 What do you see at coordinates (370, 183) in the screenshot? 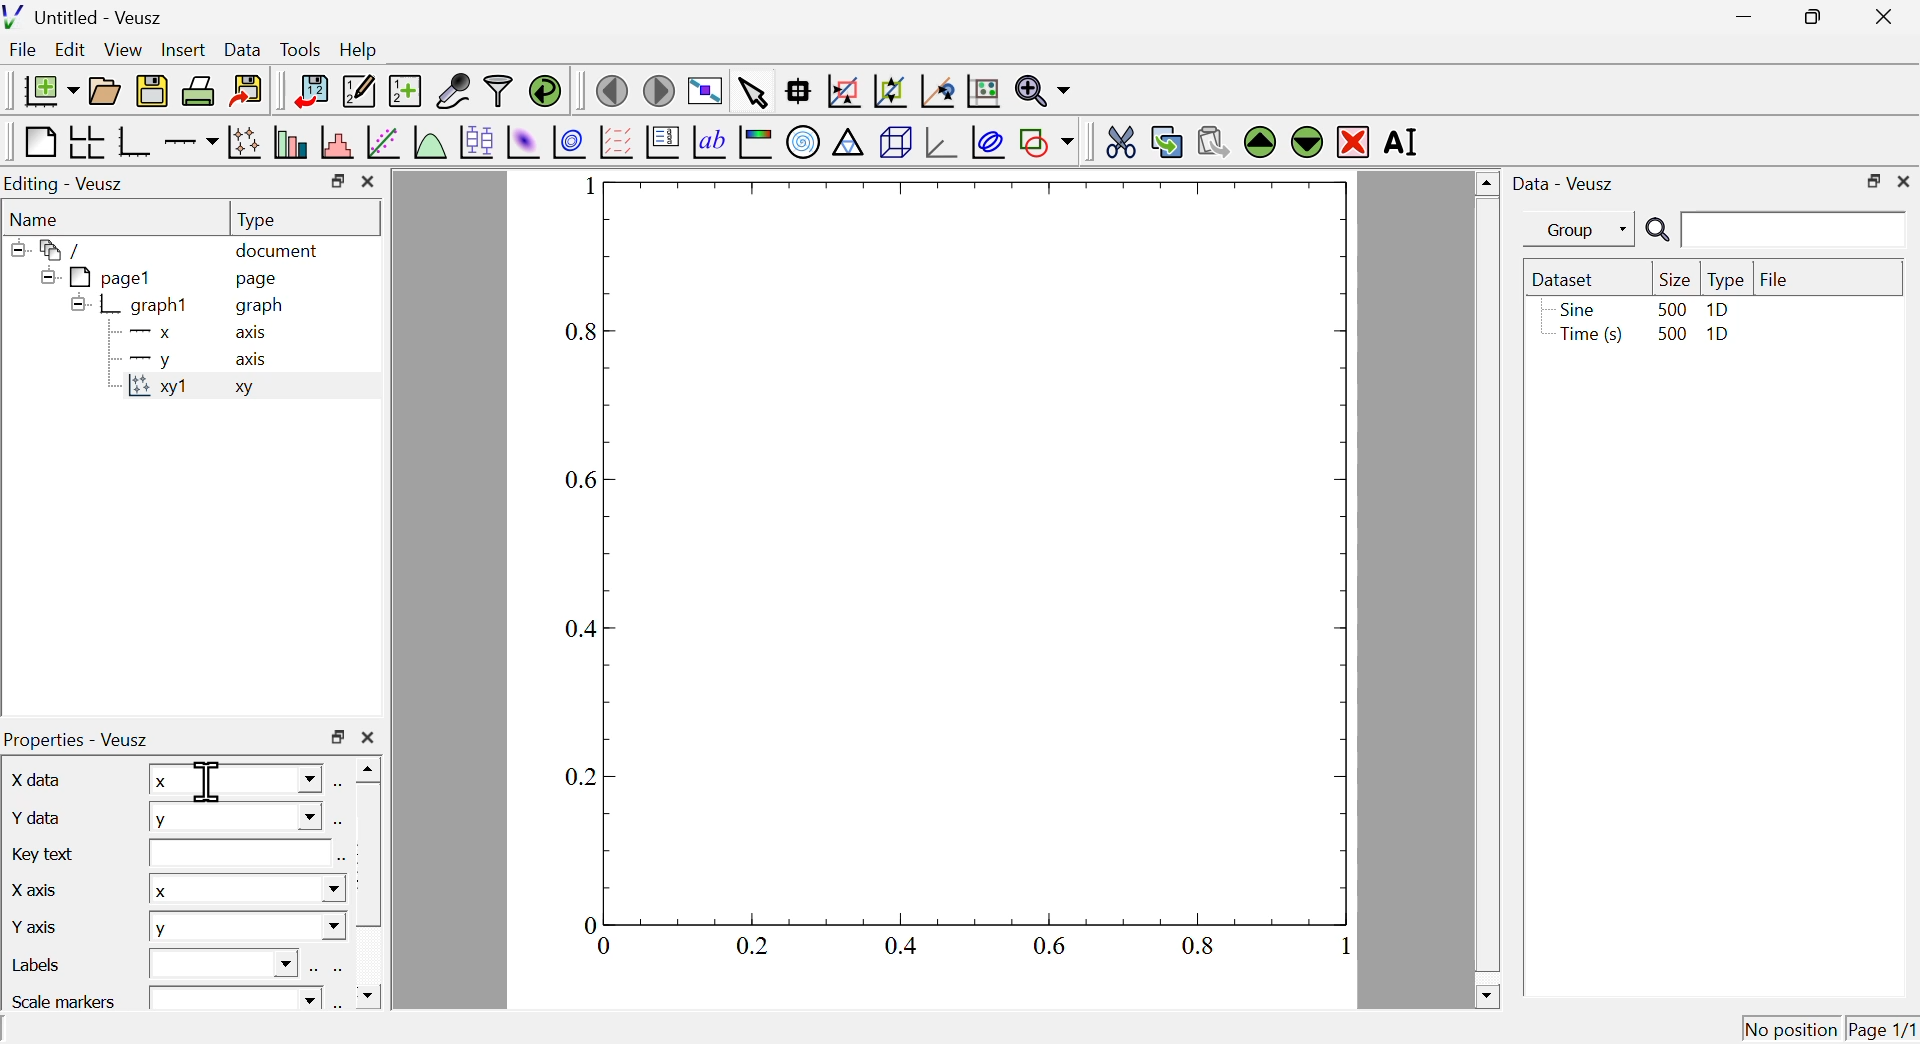
I see `close` at bounding box center [370, 183].